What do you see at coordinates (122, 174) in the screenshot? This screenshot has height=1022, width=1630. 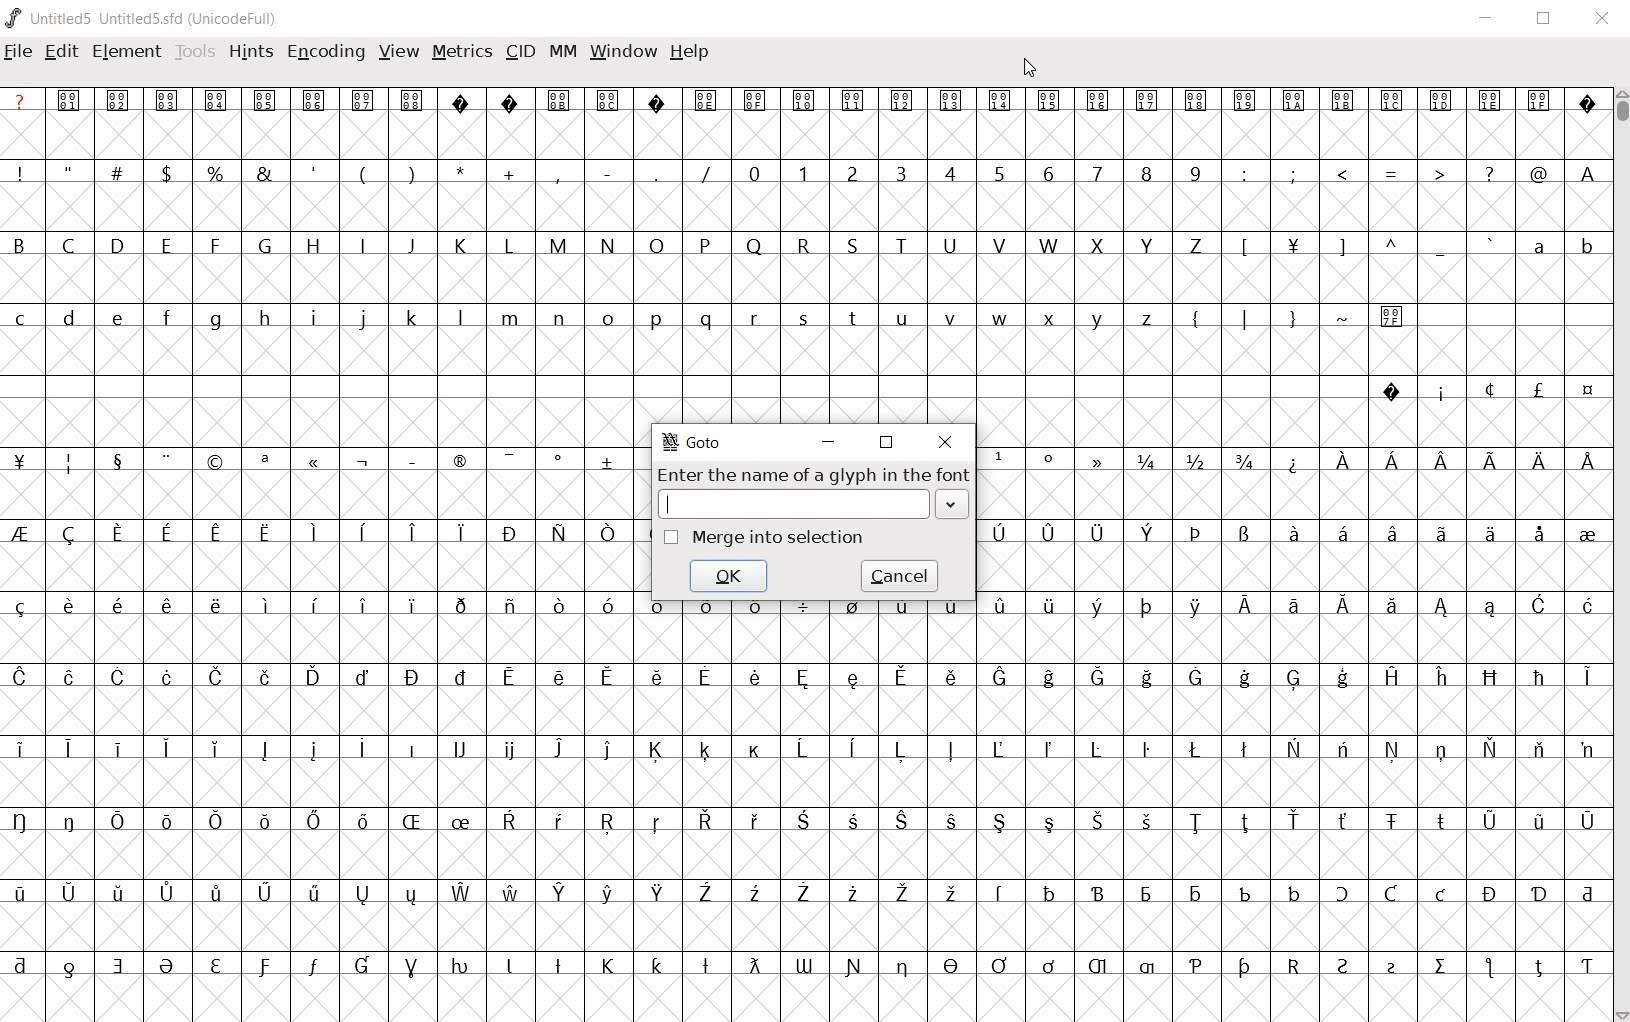 I see `#` at bounding box center [122, 174].